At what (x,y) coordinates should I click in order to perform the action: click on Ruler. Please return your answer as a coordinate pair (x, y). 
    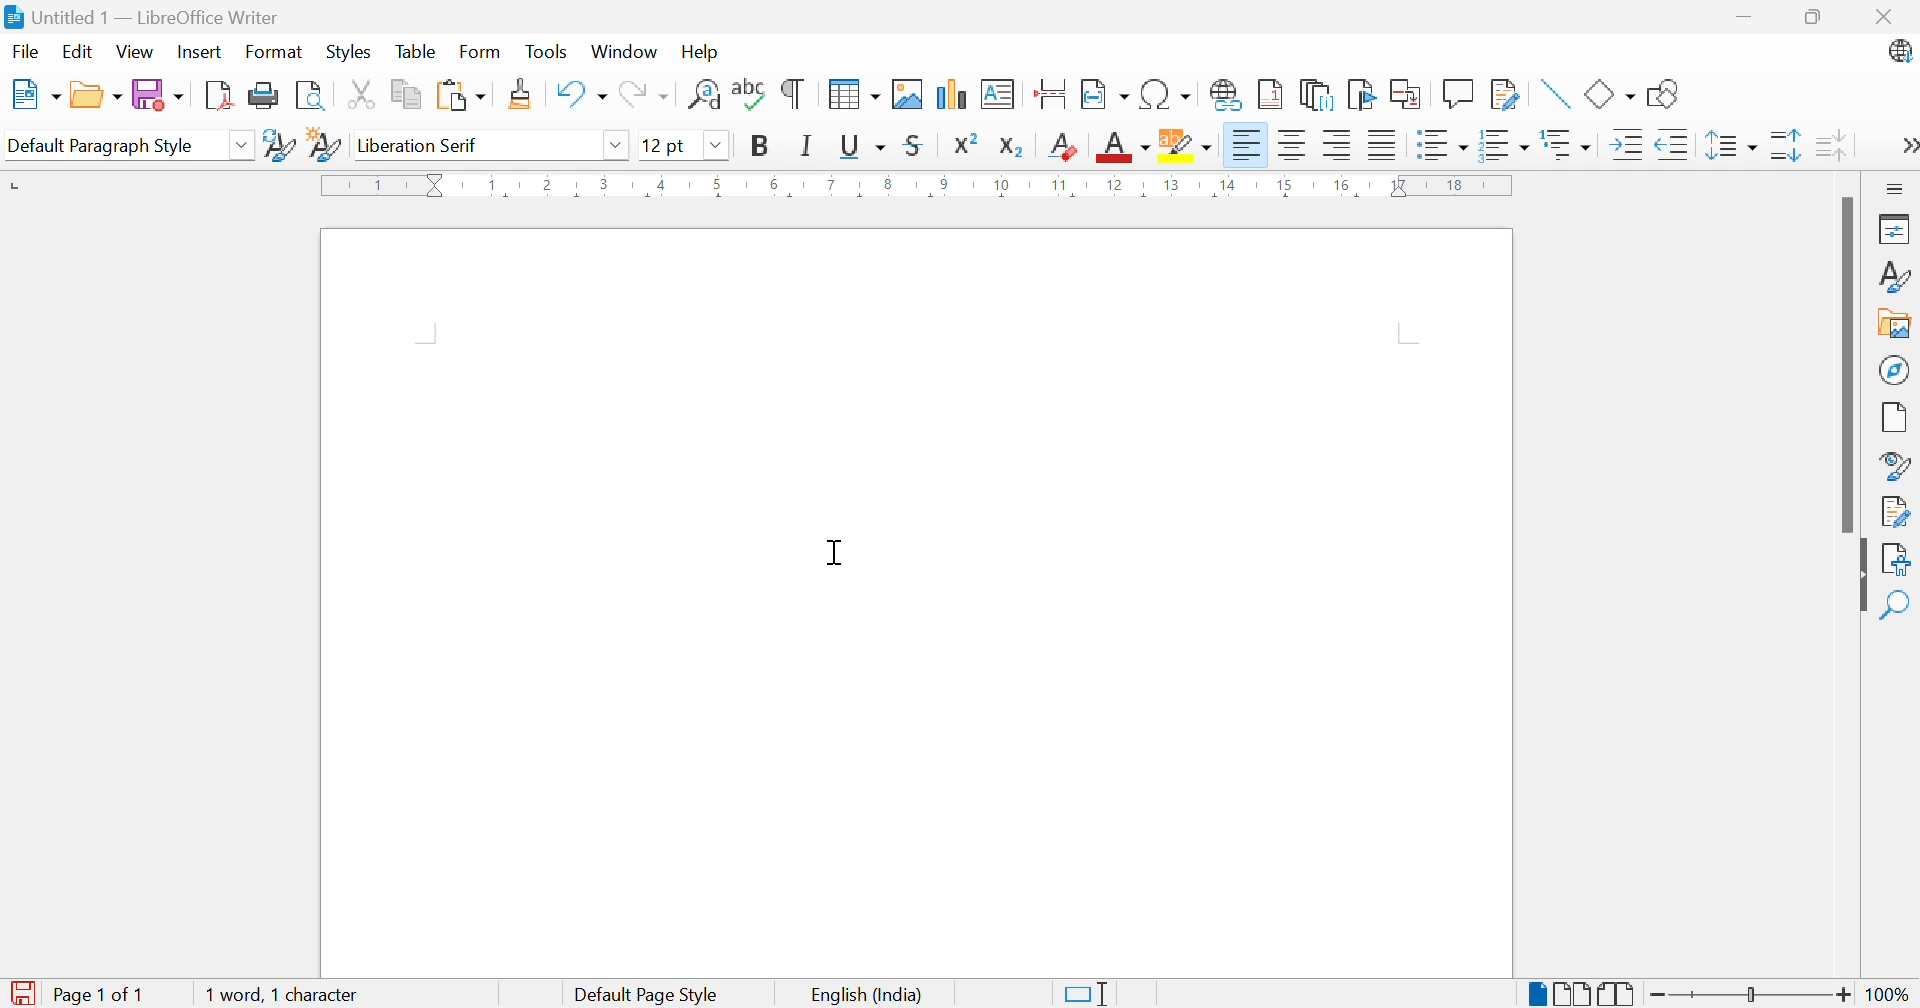
    Looking at the image, I should click on (919, 188).